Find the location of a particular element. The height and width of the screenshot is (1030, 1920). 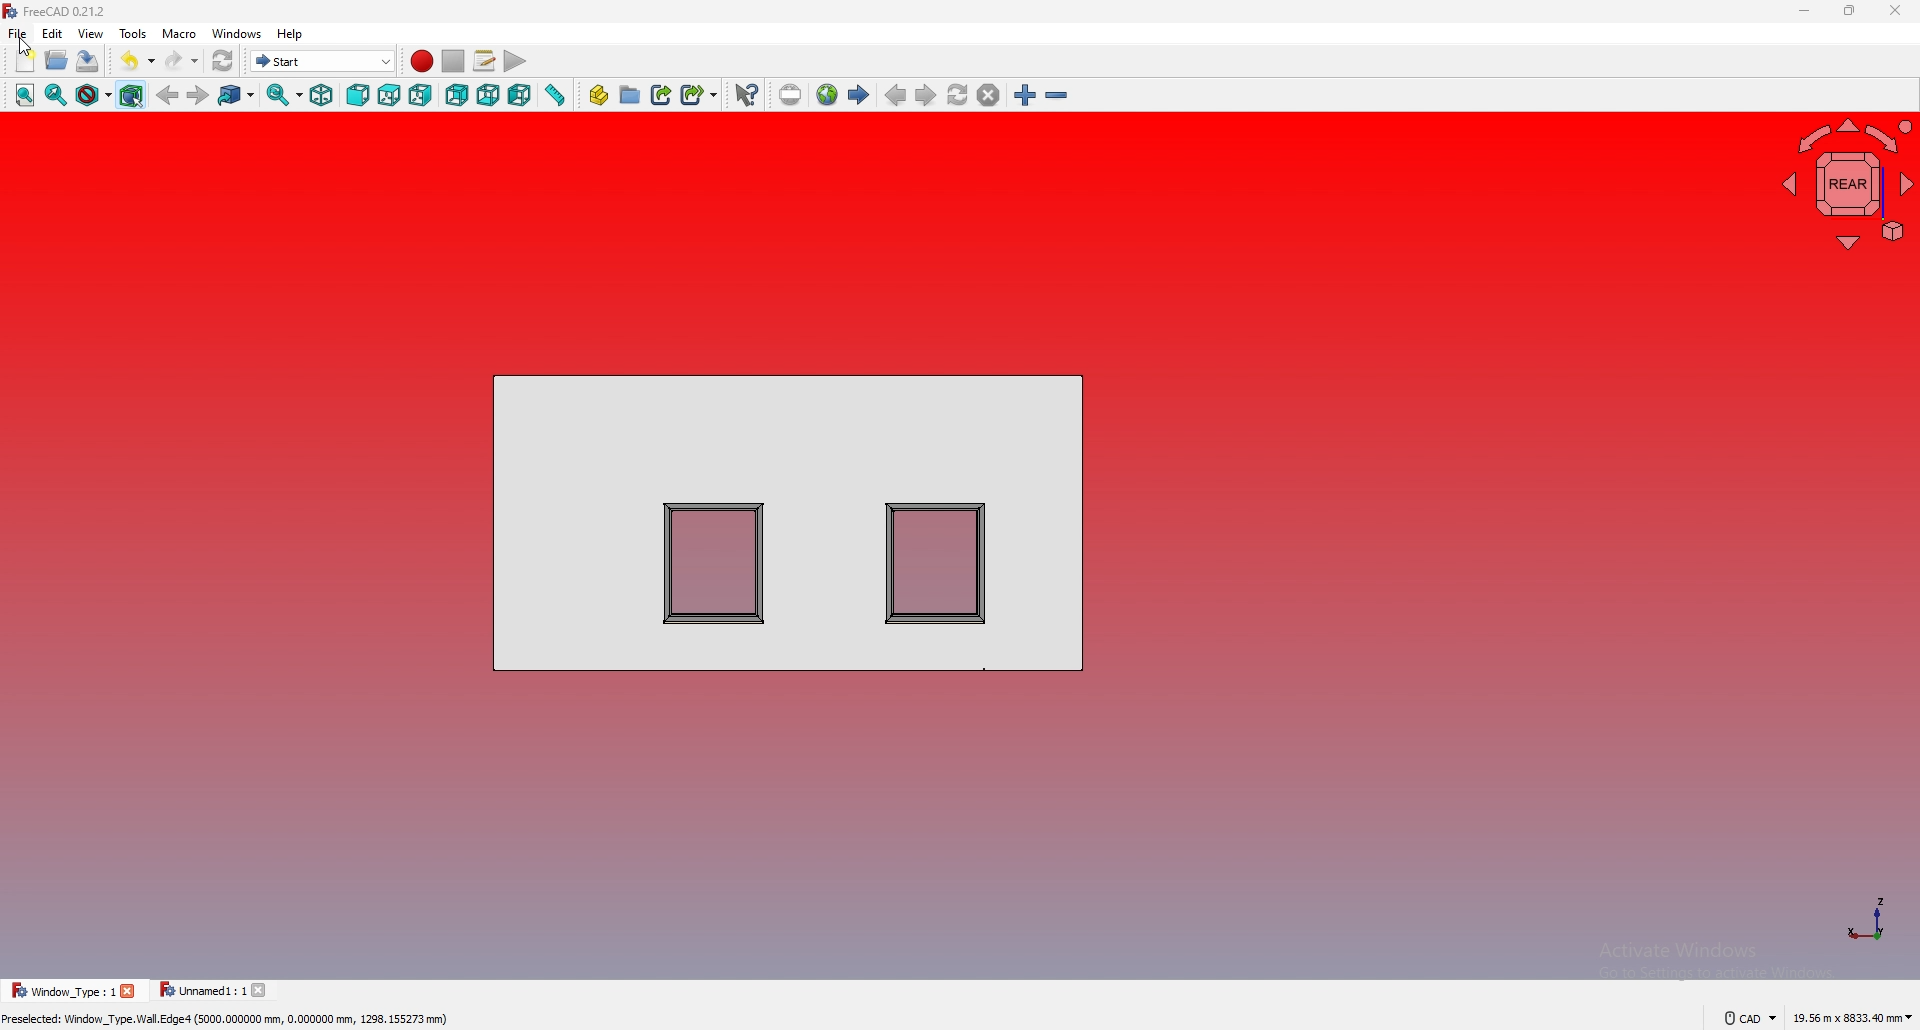

back is located at coordinates (458, 96).